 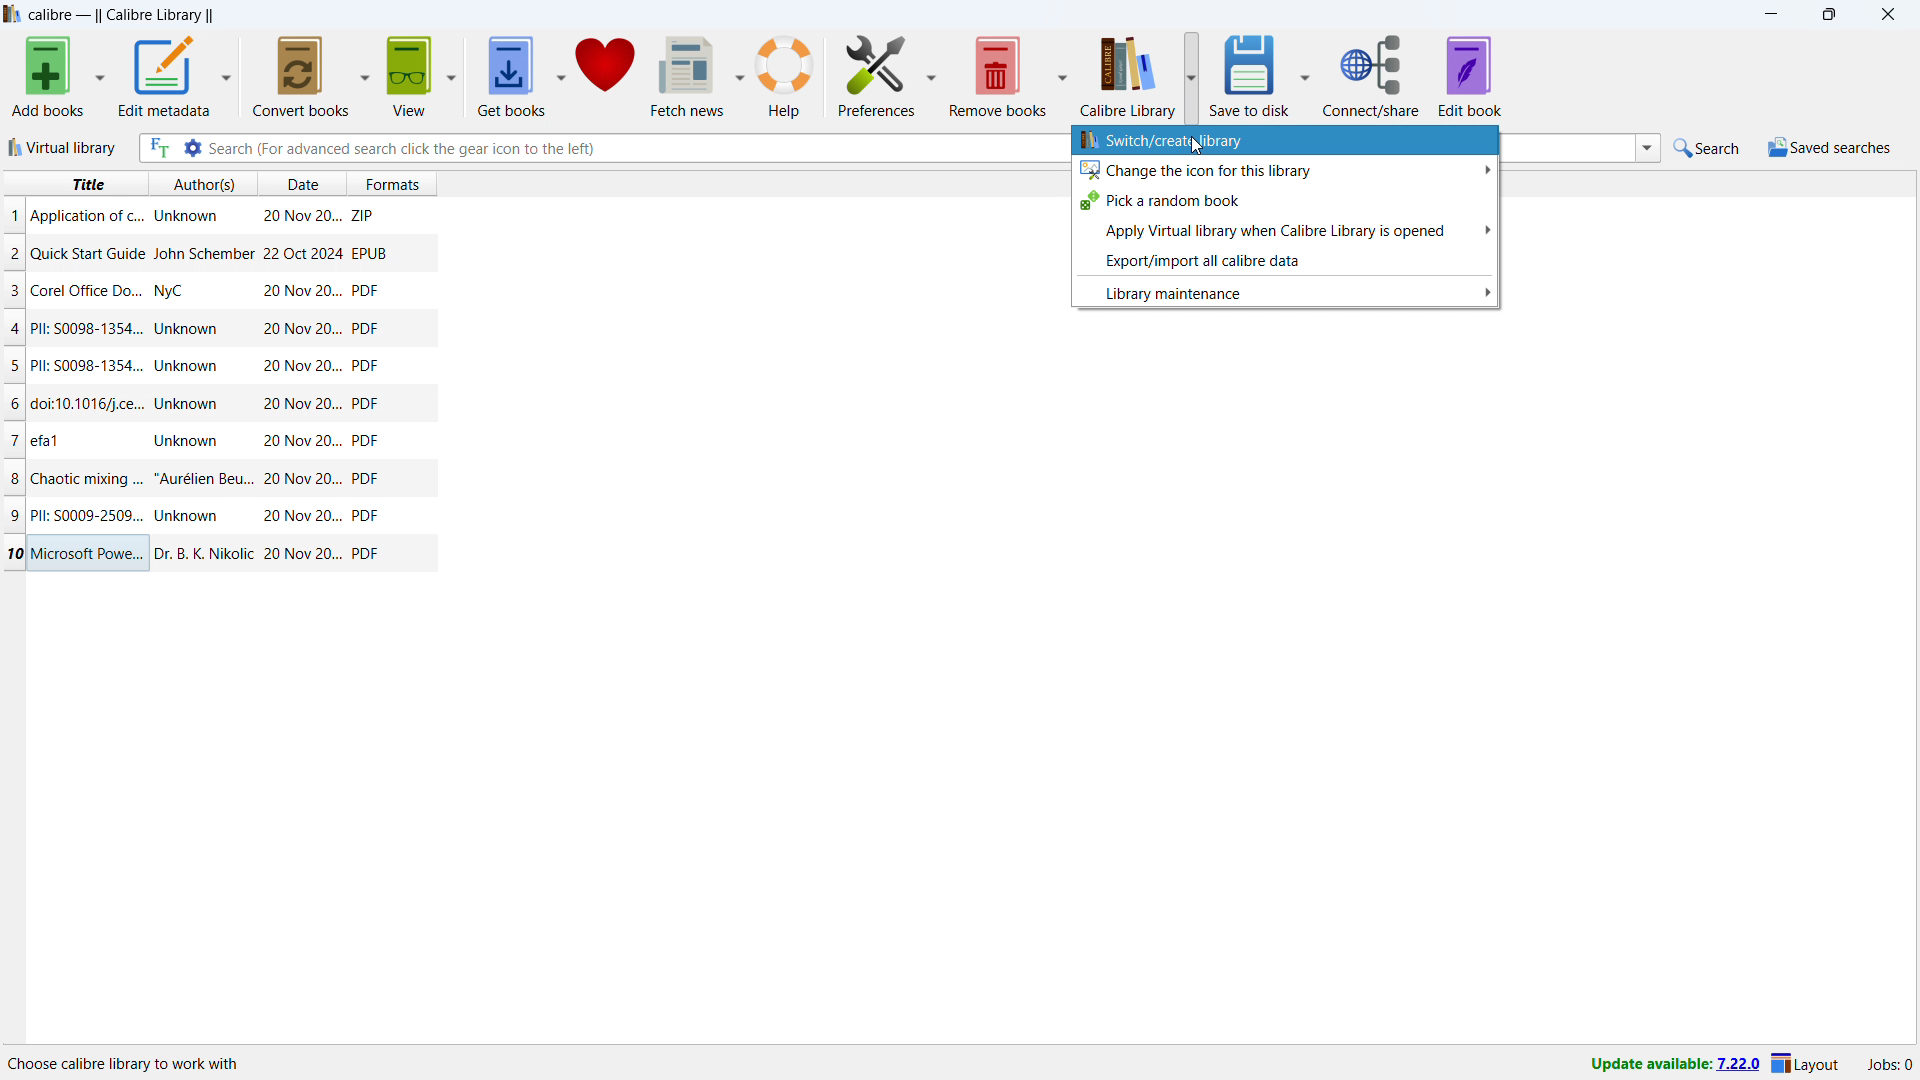 What do you see at coordinates (49, 77) in the screenshot?
I see `add books` at bounding box center [49, 77].